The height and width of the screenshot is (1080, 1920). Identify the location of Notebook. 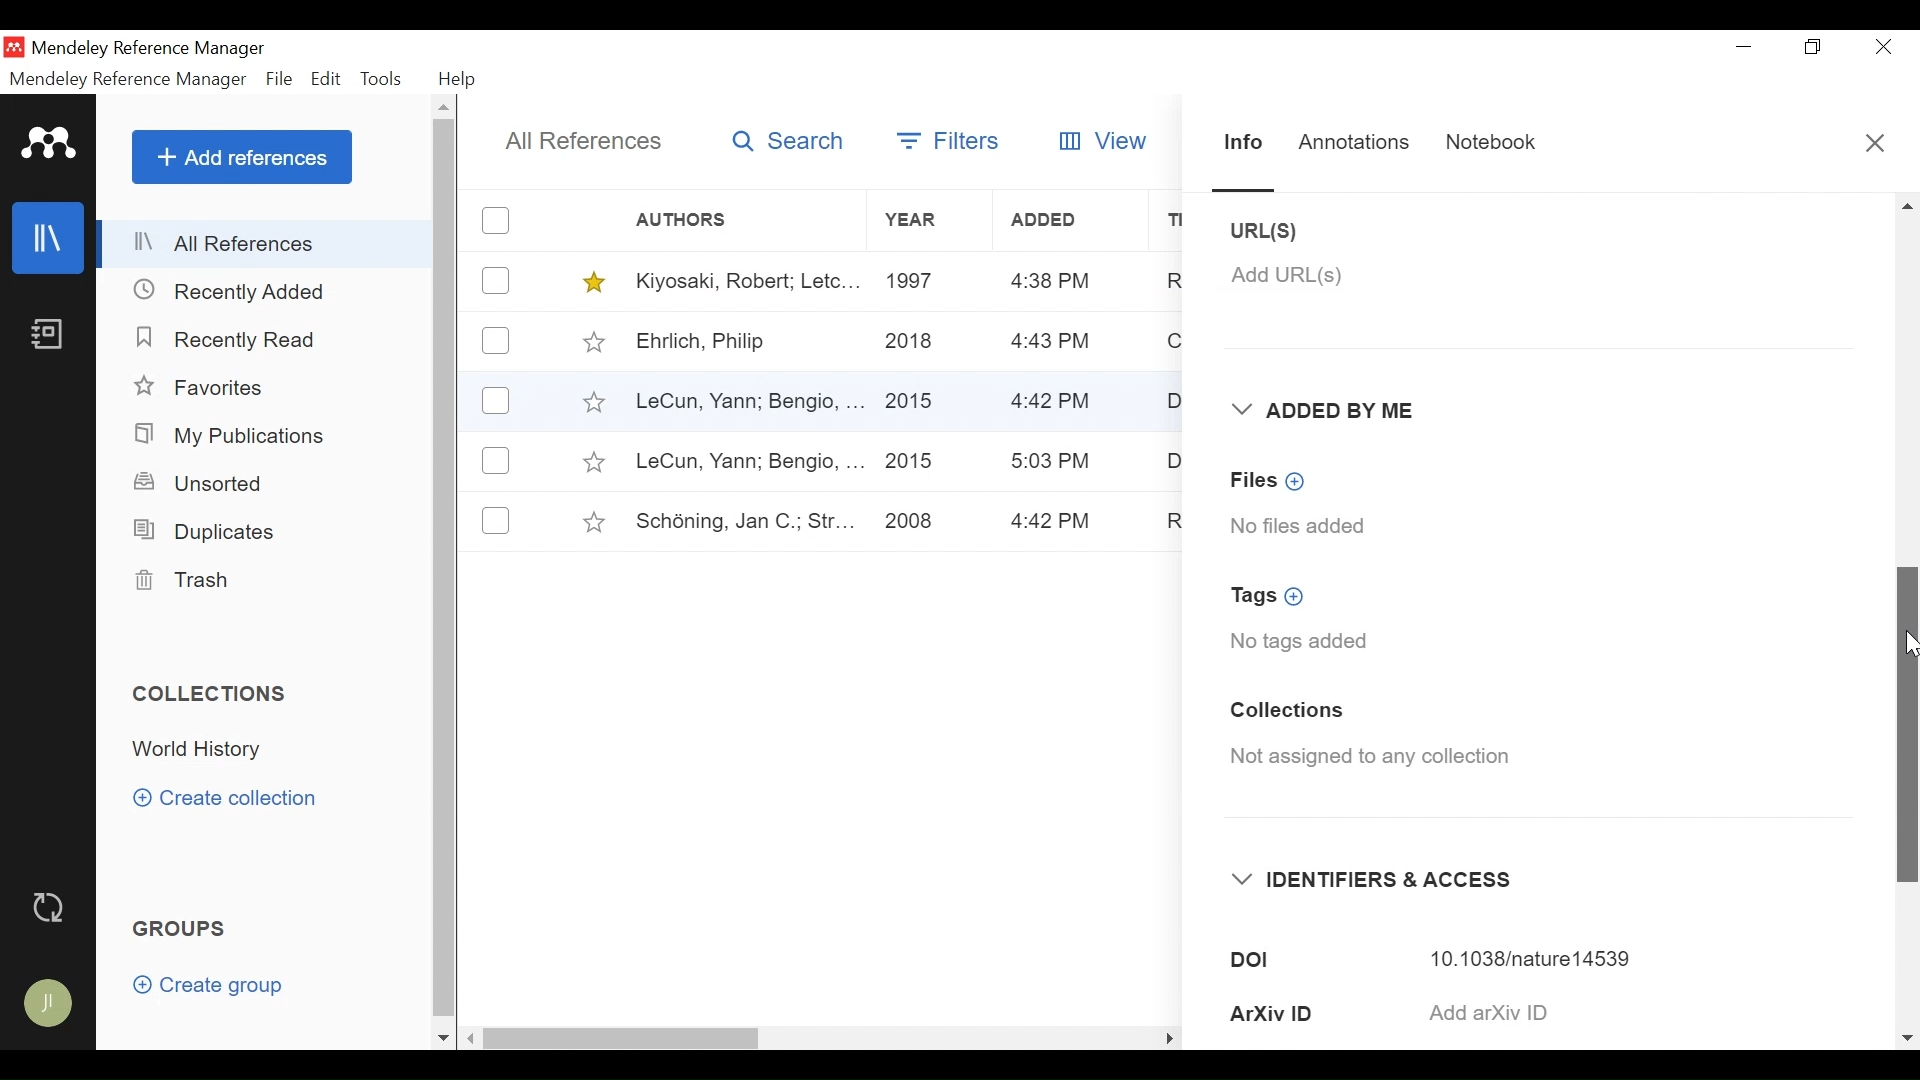
(46, 336).